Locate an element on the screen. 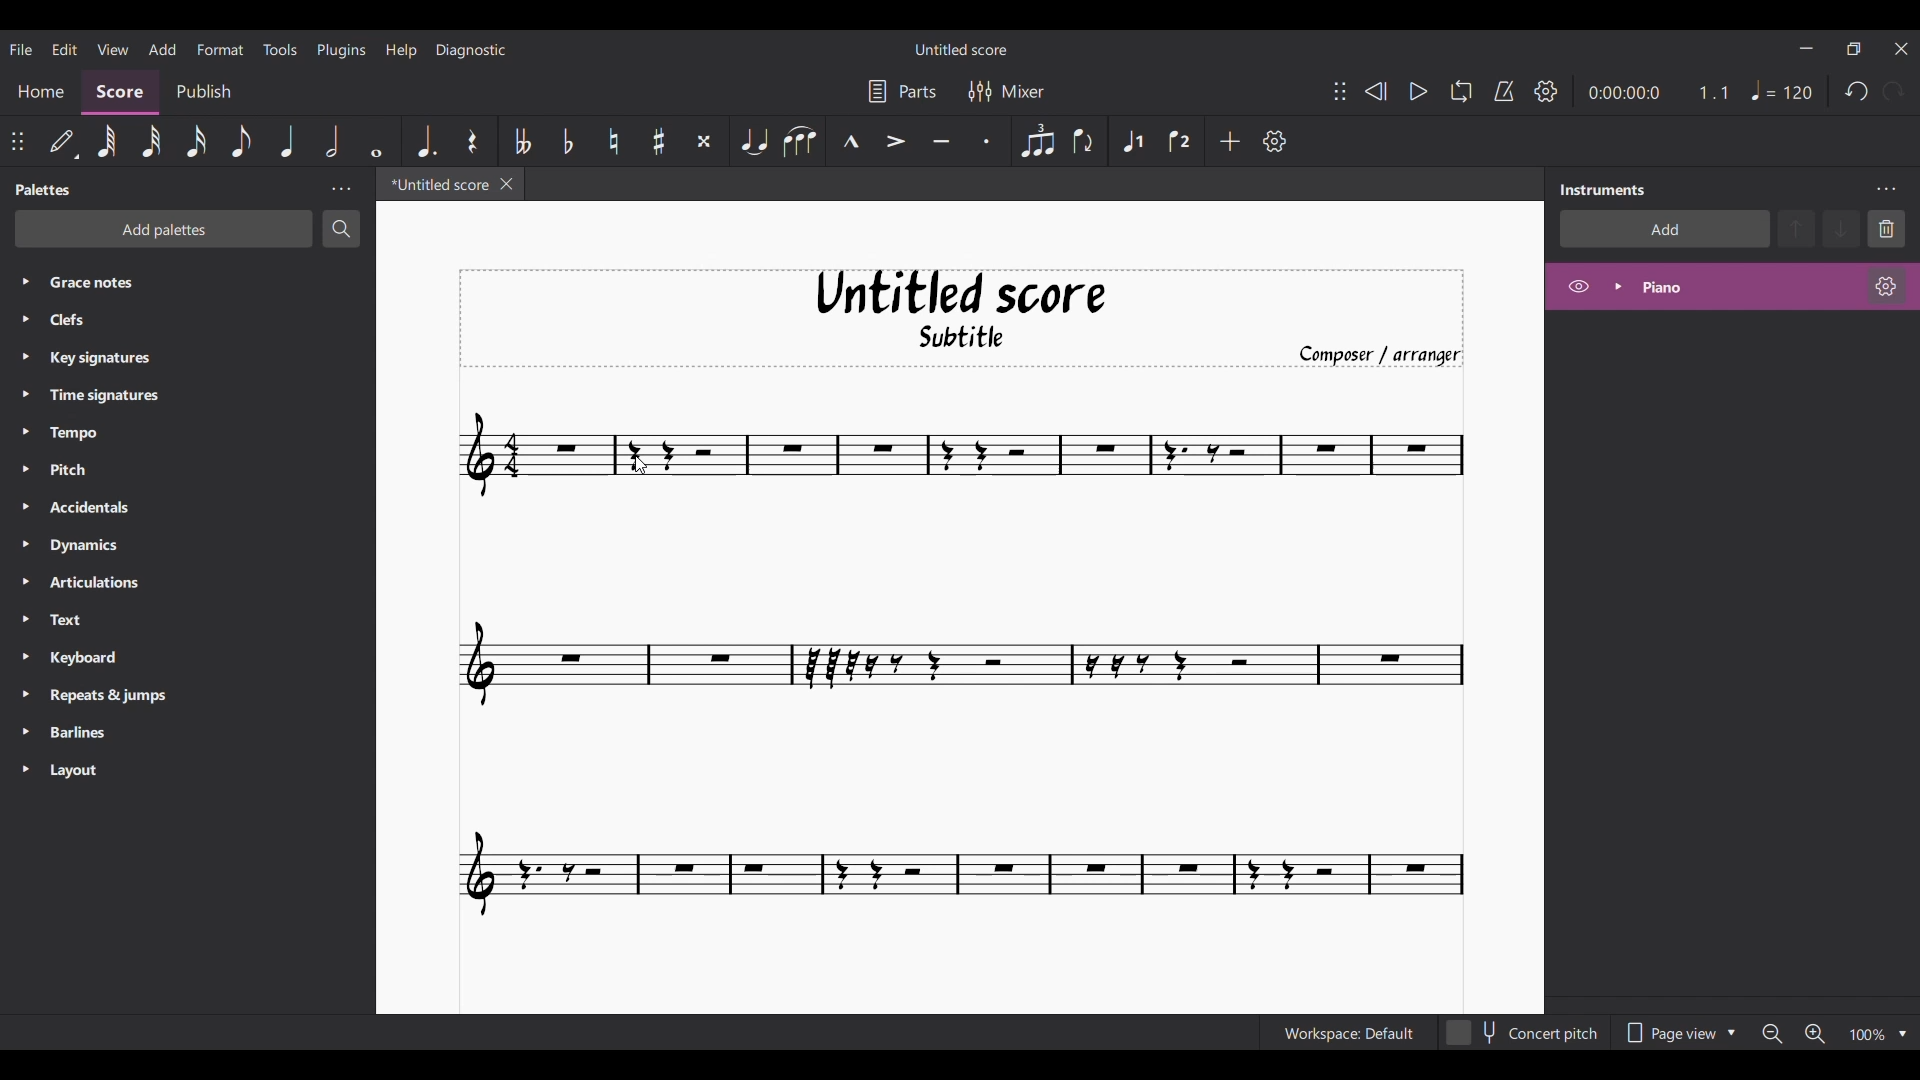  Search is located at coordinates (341, 228).